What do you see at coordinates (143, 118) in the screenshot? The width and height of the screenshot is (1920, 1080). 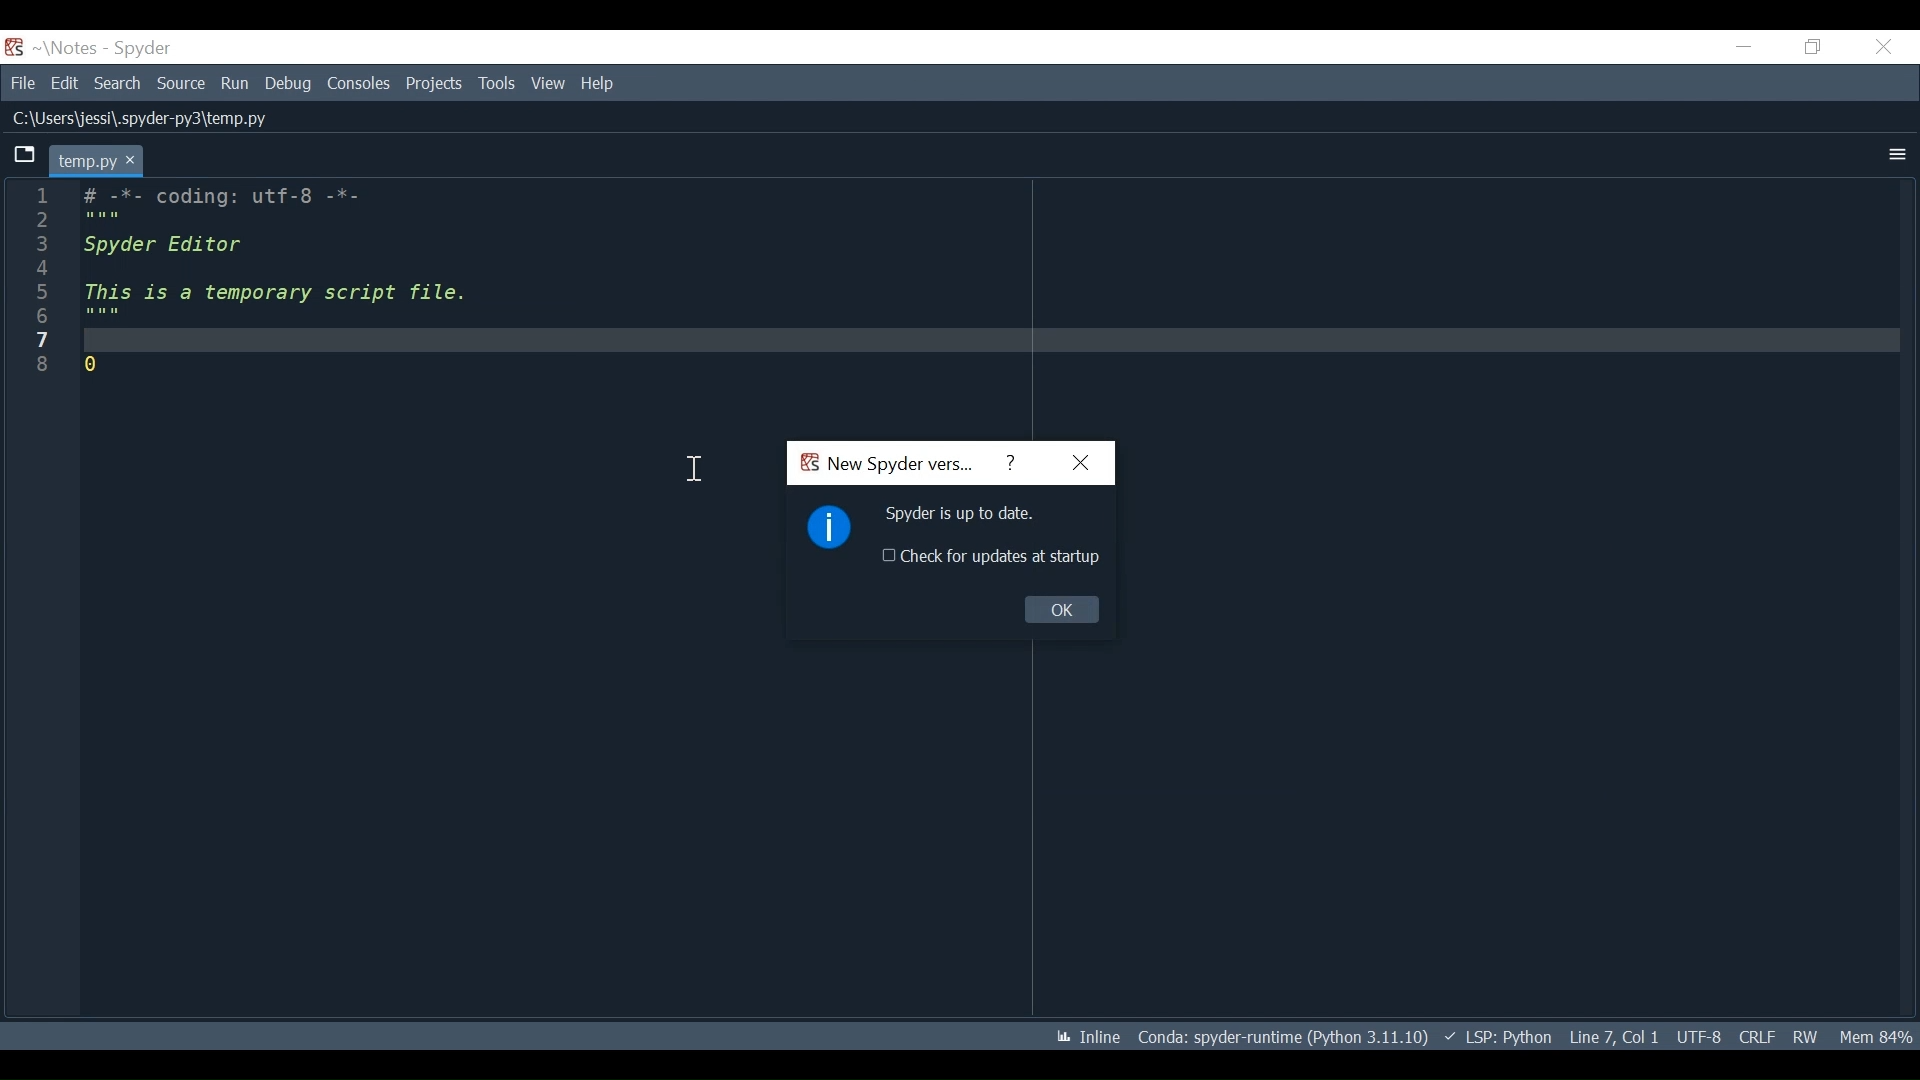 I see `C:\Users\jessi\.spyder-py3\temp.py` at bounding box center [143, 118].